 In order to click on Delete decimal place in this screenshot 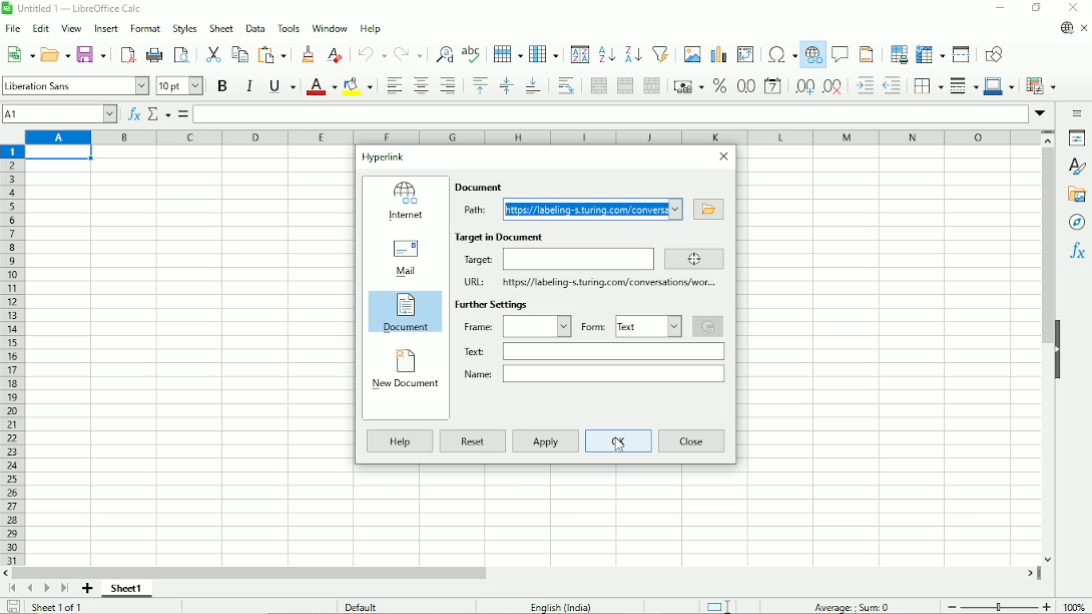, I will do `click(833, 88)`.